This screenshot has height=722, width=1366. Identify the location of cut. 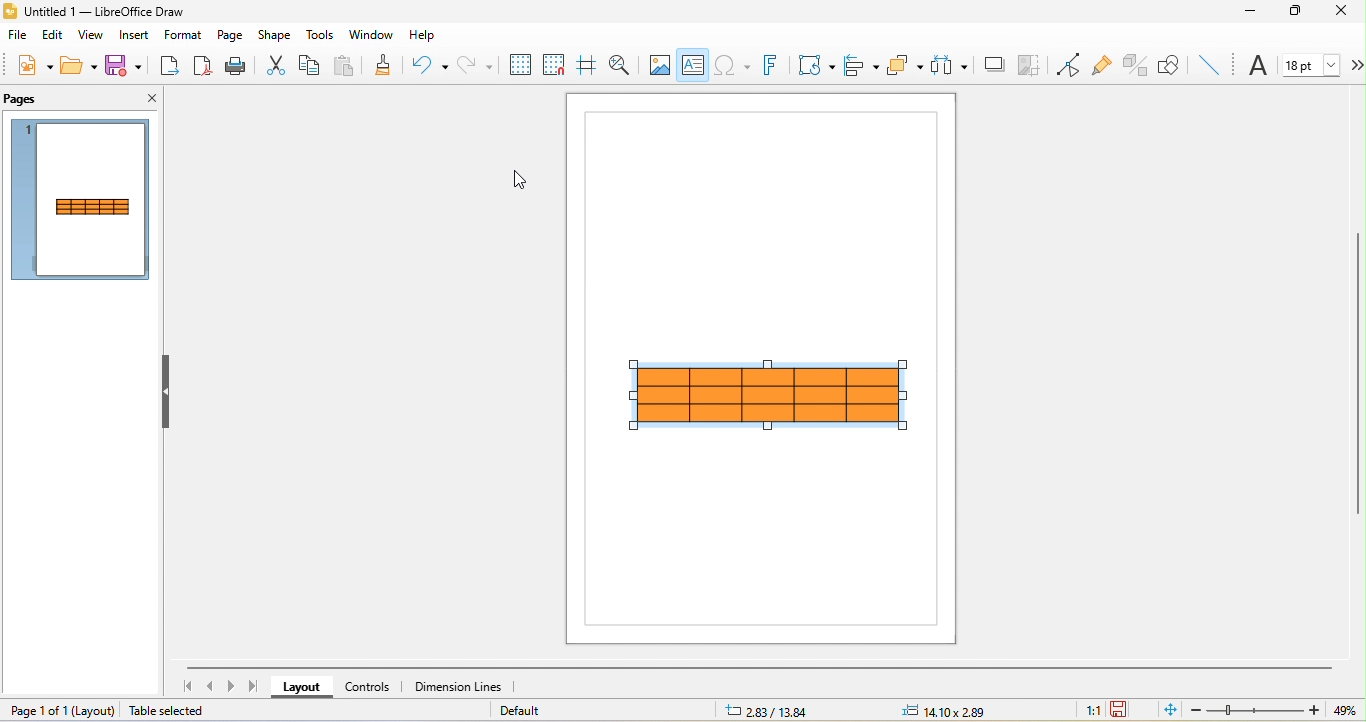
(270, 64).